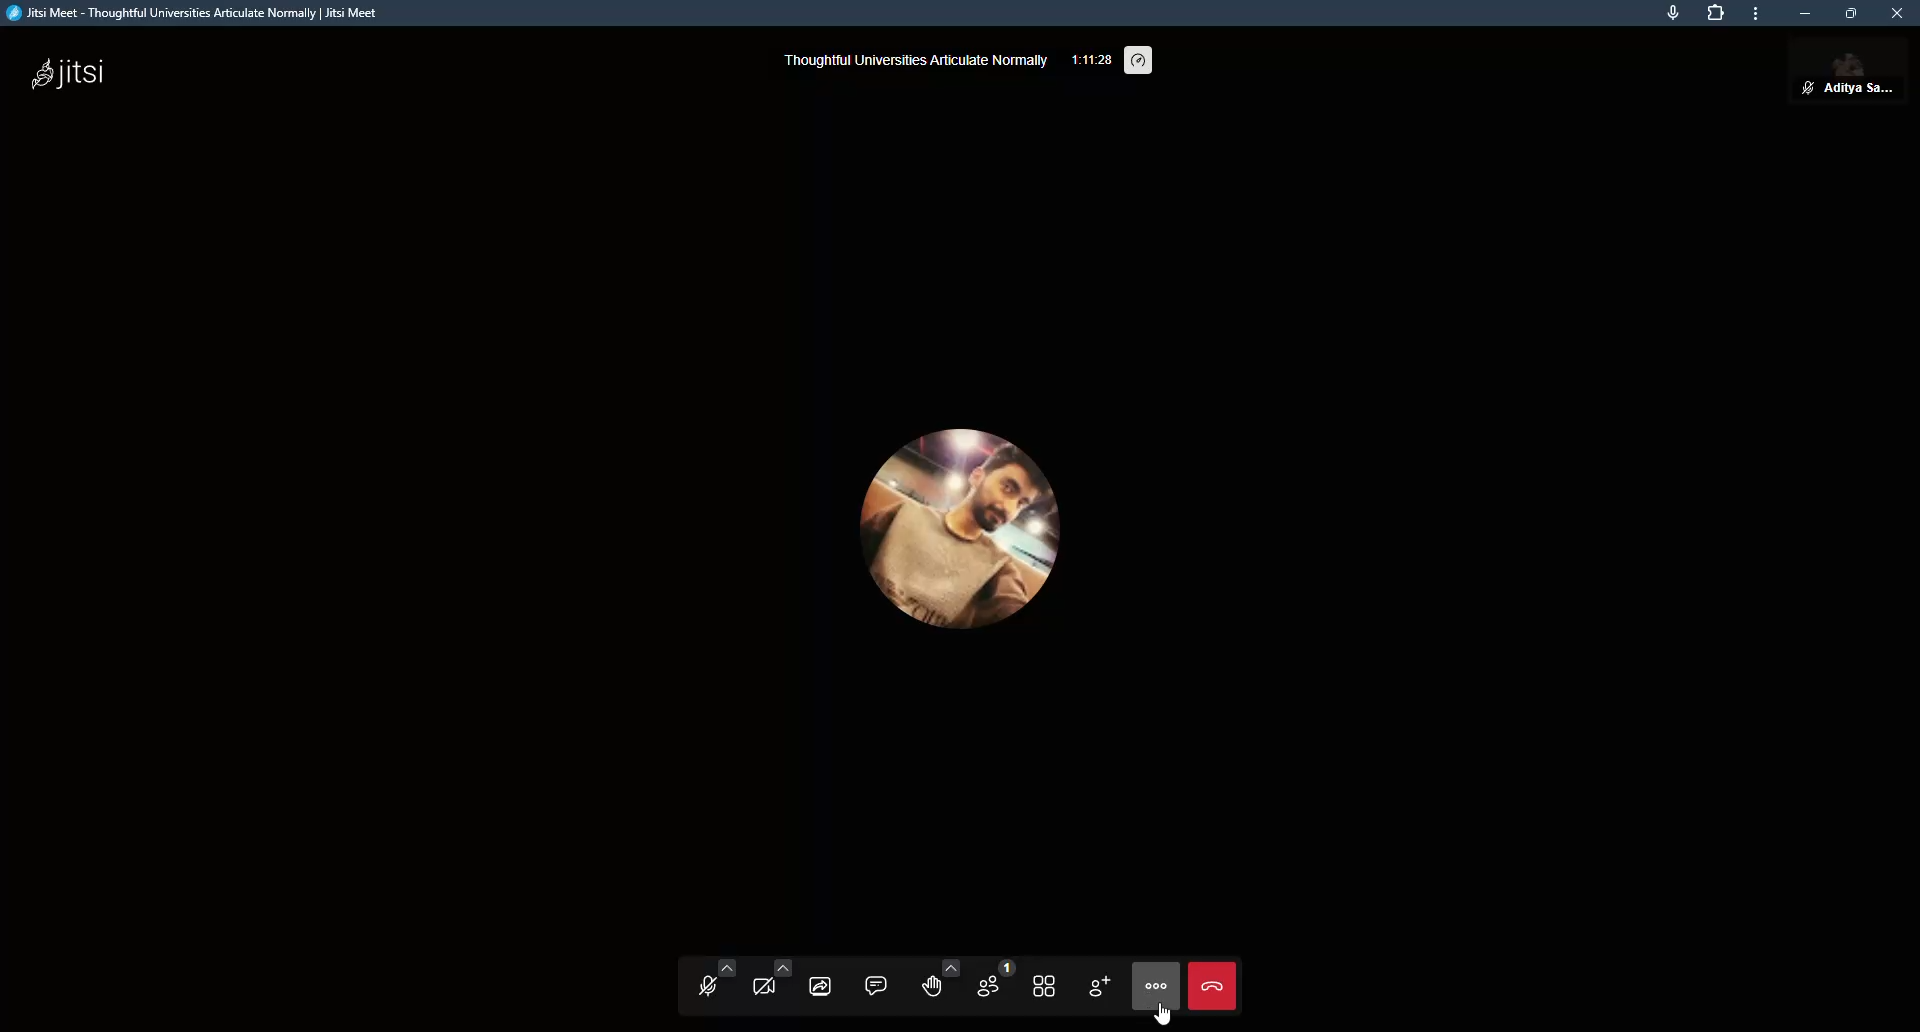  What do you see at coordinates (1850, 70) in the screenshot?
I see `aditya sarkar` at bounding box center [1850, 70].